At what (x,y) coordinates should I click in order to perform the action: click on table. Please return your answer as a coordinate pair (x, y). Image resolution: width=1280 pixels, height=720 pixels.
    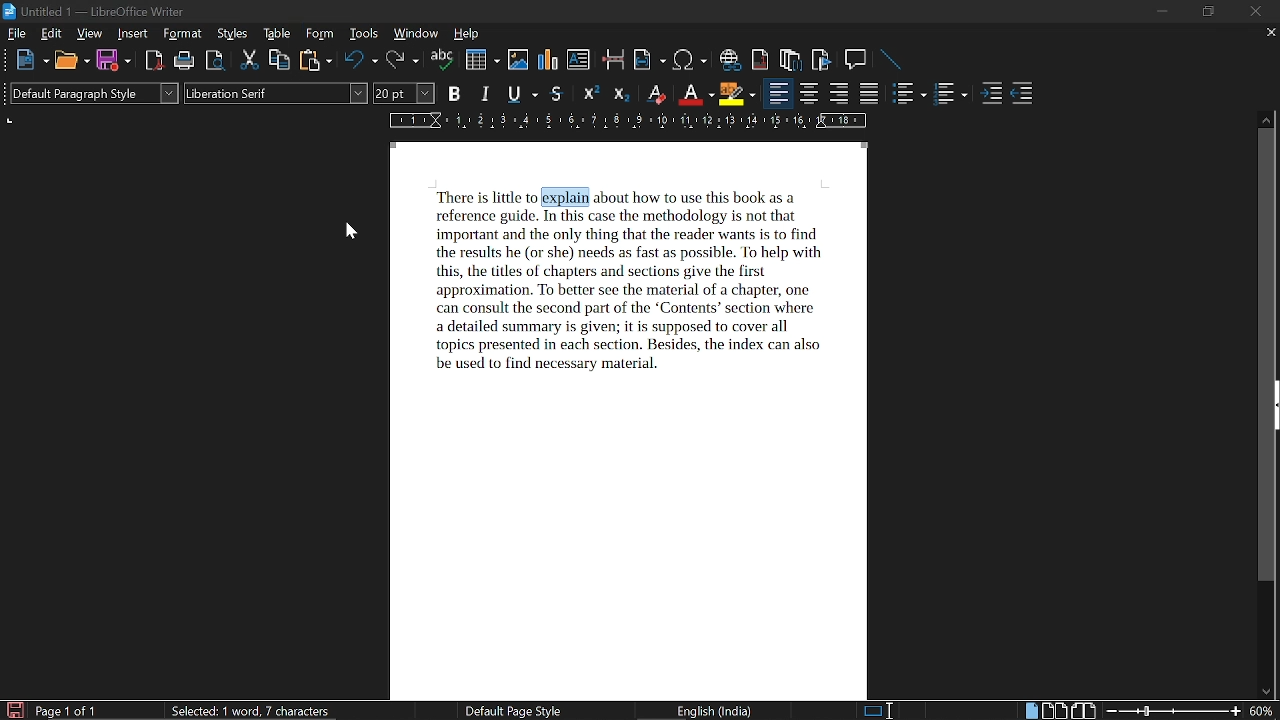
    Looking at the image, I should click on (276, 34).